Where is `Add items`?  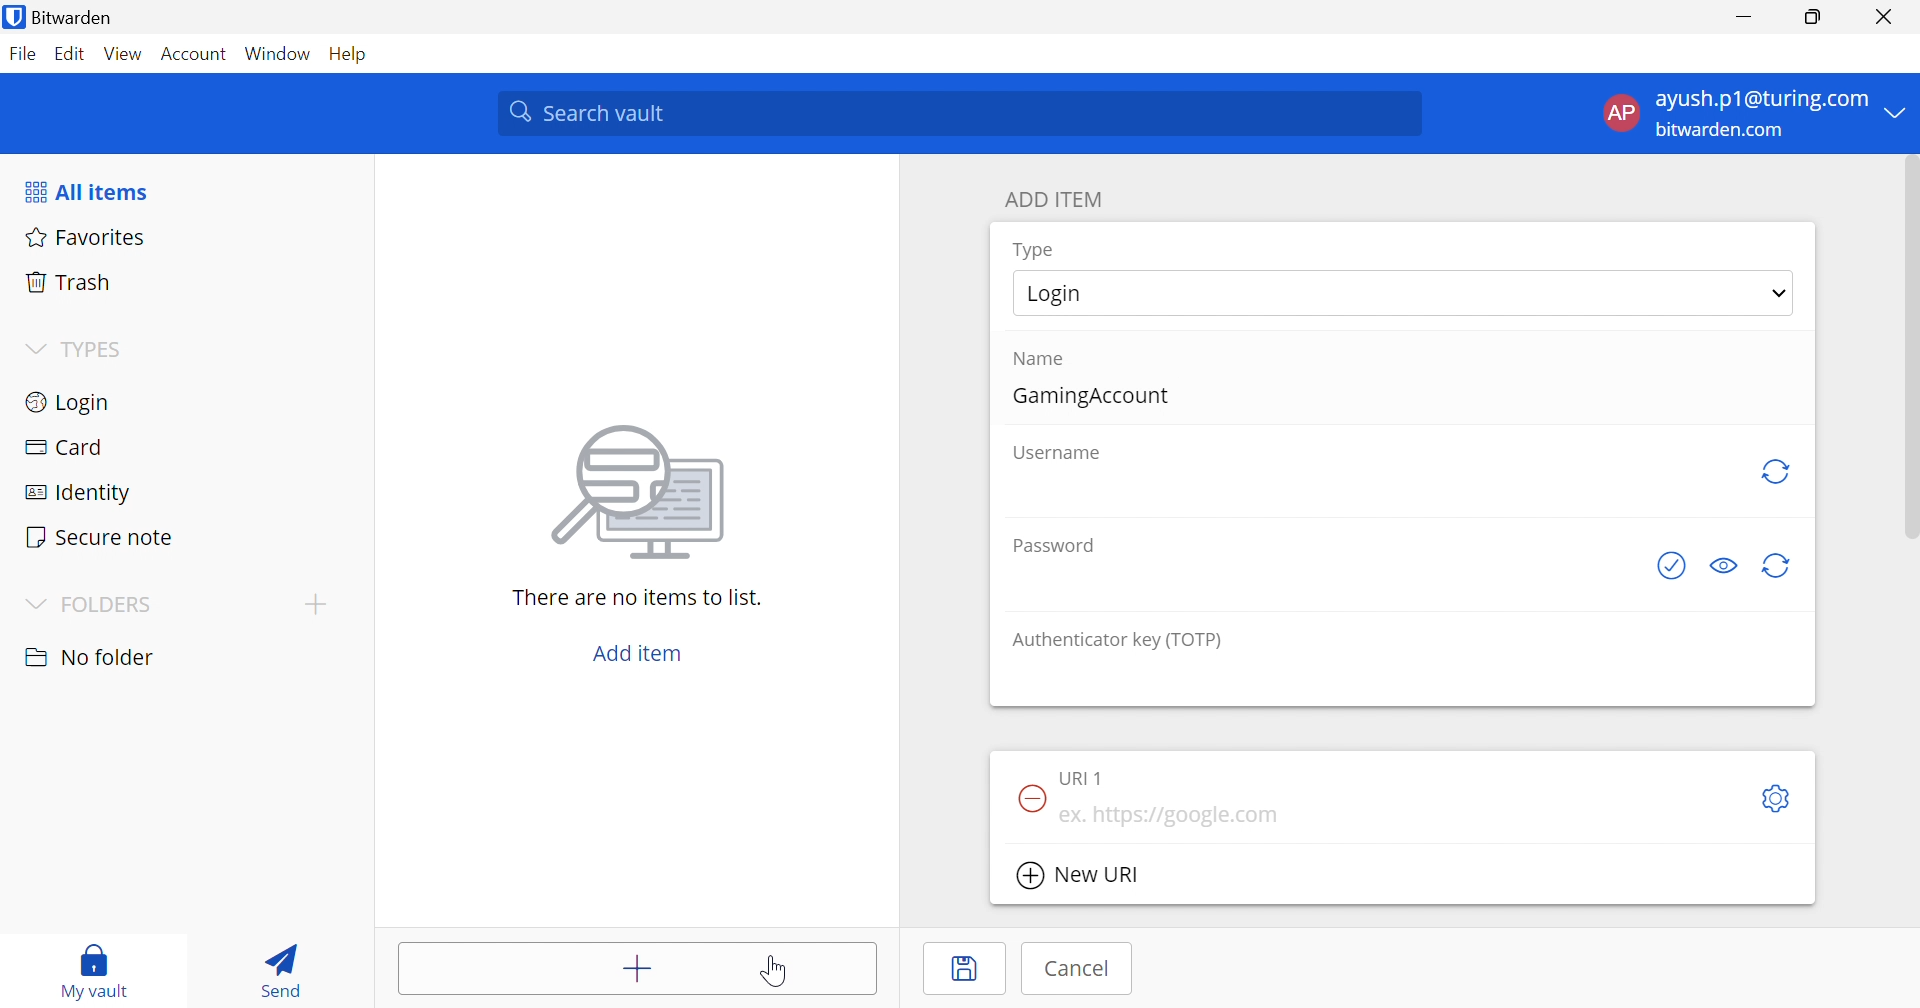
Add items is located at coordinates (634, 969).